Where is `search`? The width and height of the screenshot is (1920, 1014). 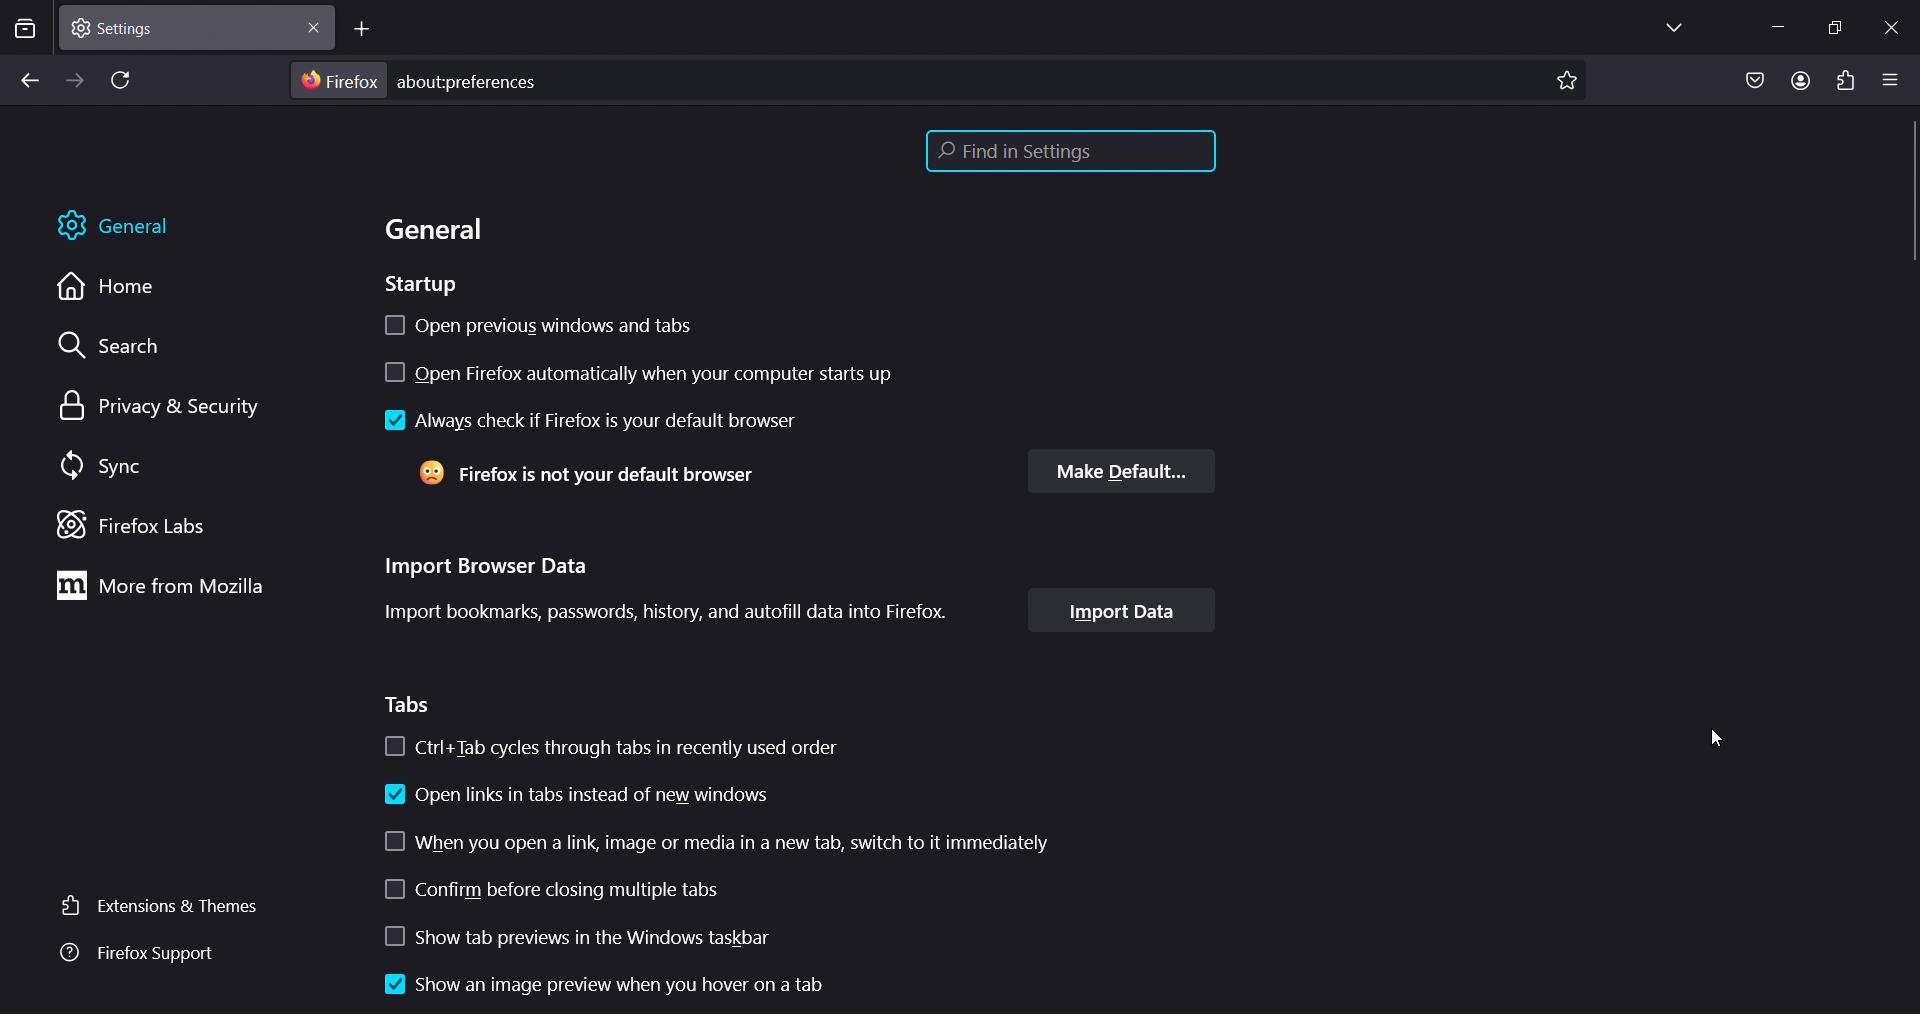 search is located at coordinates (119, 345).